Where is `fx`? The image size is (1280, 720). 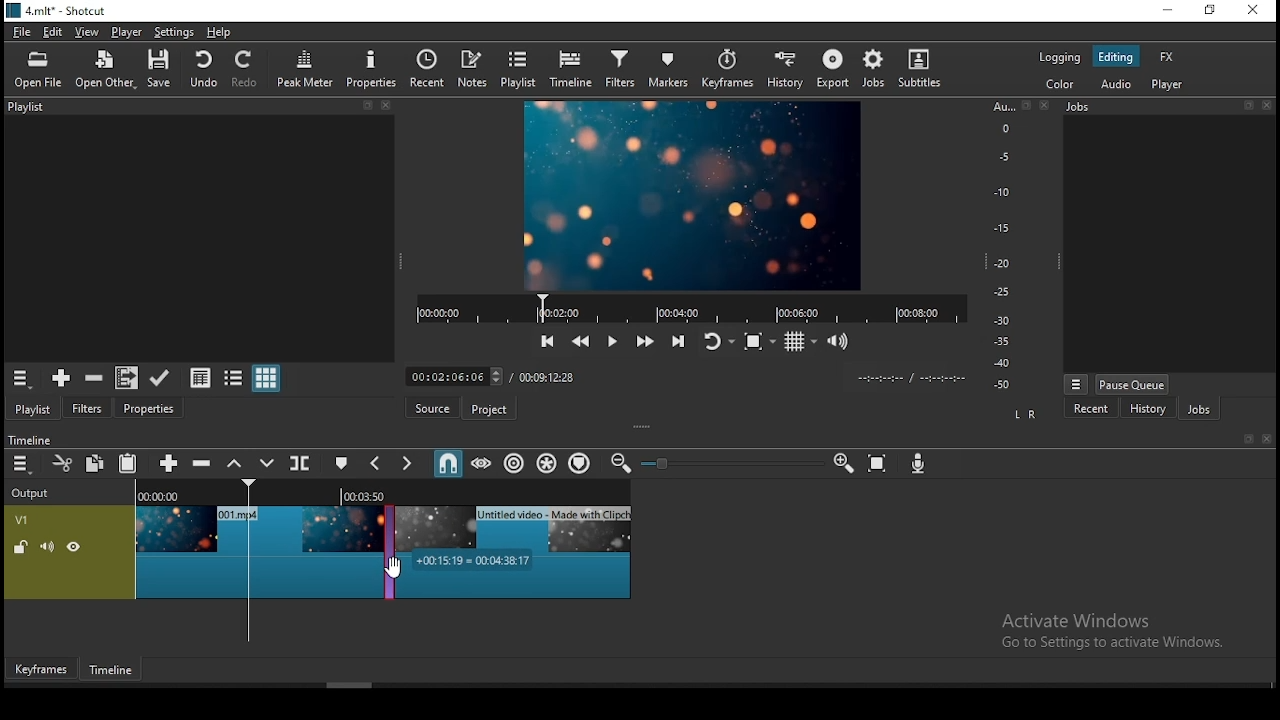
fx is located at coordinates (1167, 57).